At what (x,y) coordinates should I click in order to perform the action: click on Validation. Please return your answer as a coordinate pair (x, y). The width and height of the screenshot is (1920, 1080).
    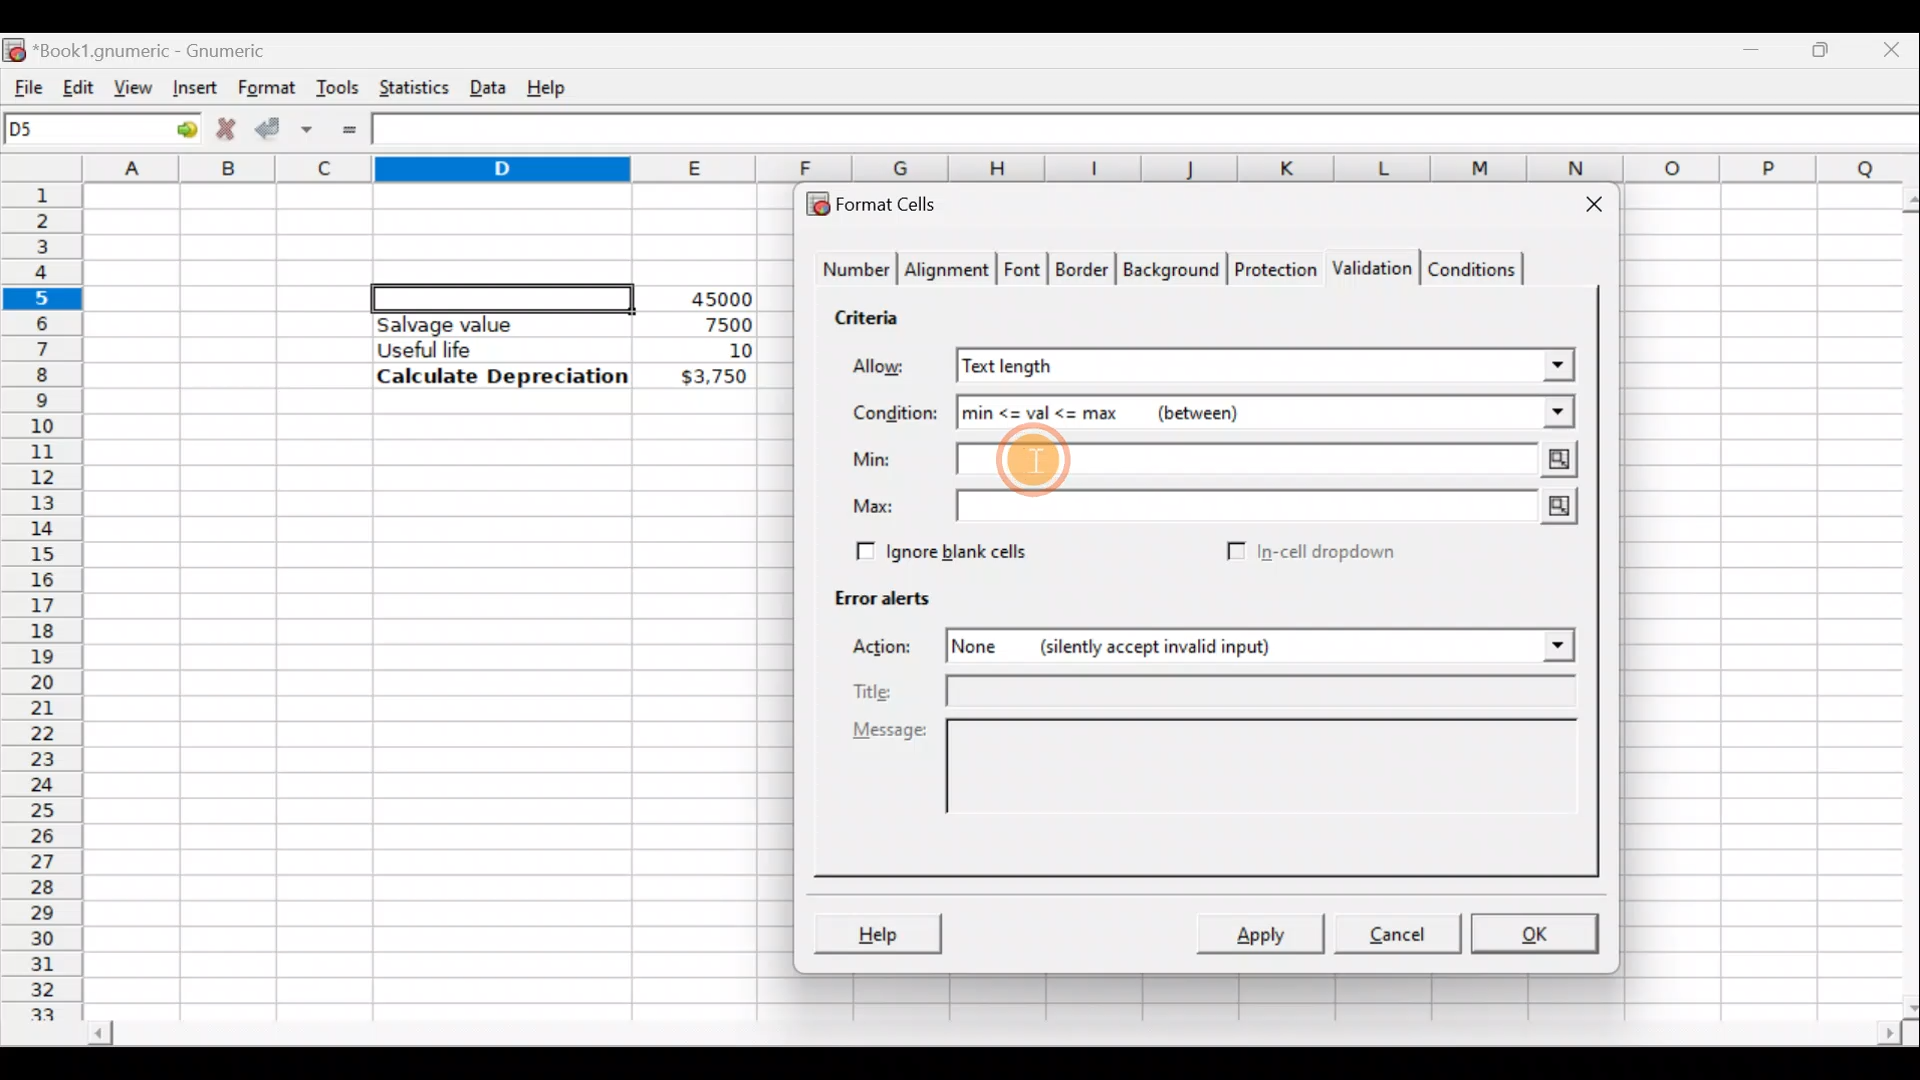
    Looking at the image, I should click on (1368, 270).